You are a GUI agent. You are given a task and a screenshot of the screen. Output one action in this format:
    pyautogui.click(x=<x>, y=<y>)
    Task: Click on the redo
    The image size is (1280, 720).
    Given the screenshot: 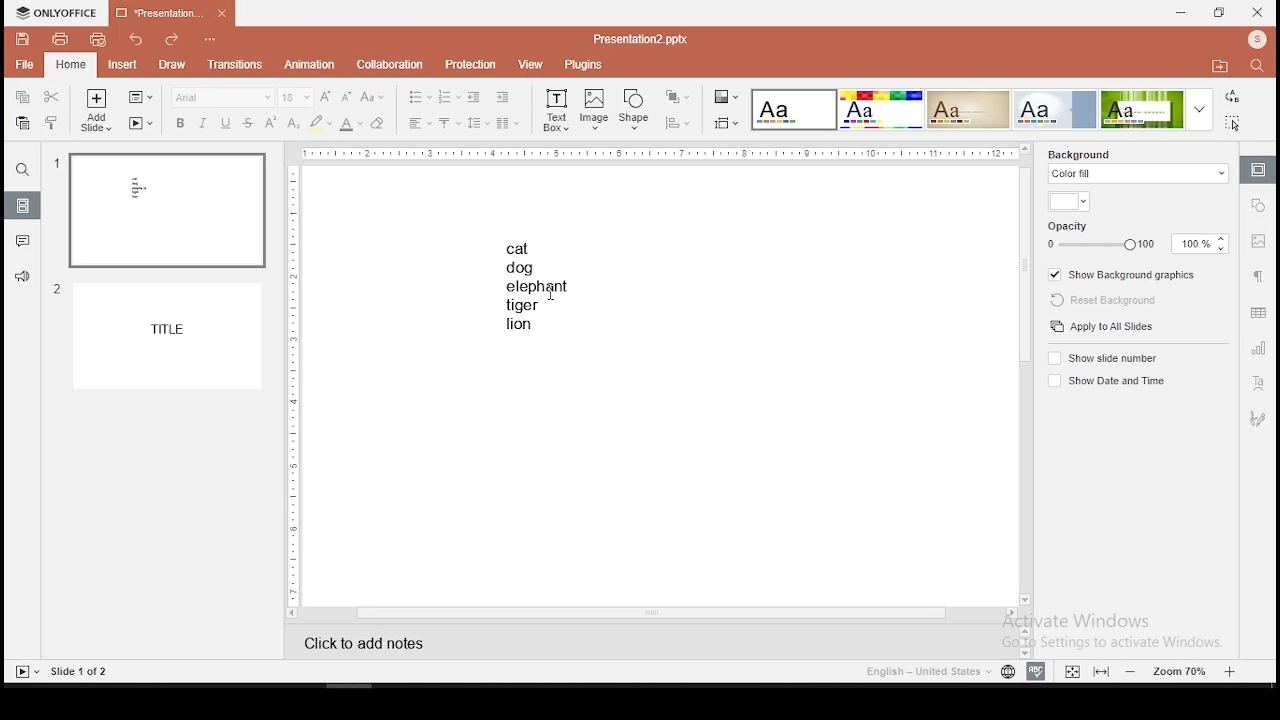 What is the action you would take?
    pyautogui.click(x=173, y=38)
    